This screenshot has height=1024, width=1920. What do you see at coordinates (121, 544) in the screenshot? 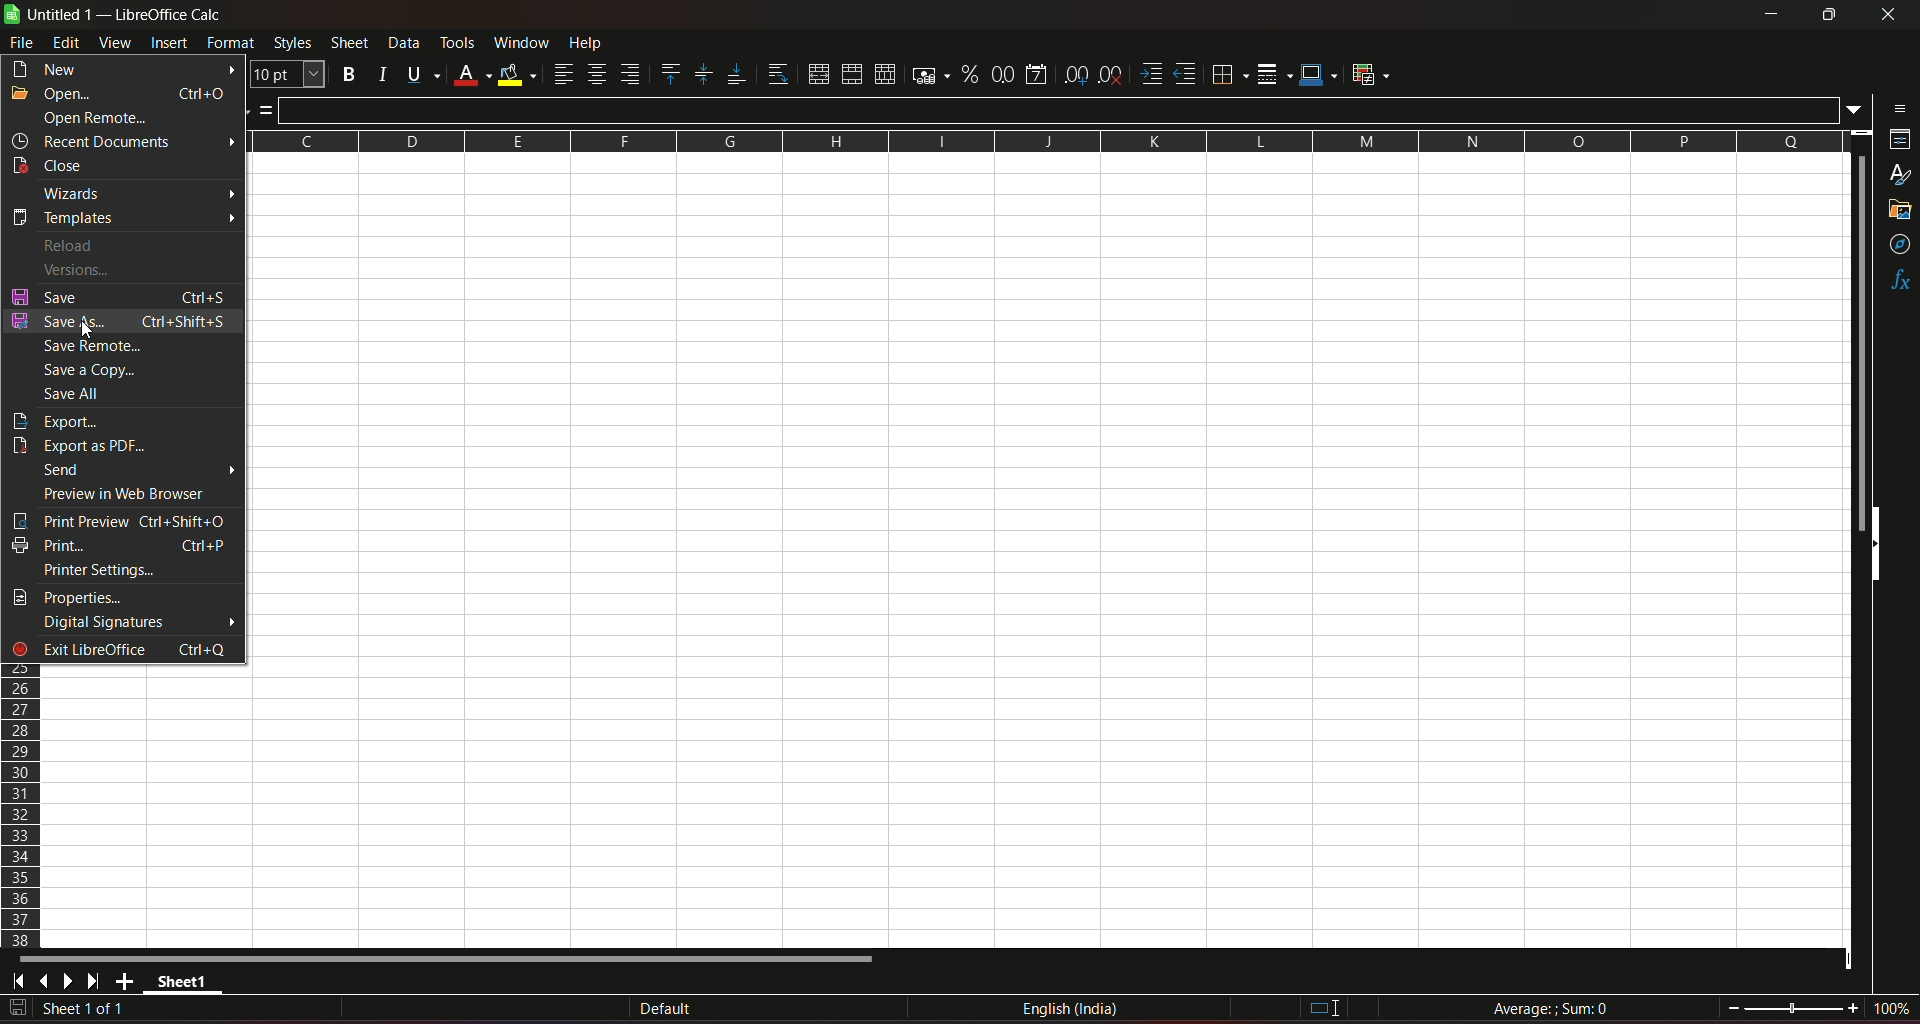
I see `print` at bounding box center [121, 544].